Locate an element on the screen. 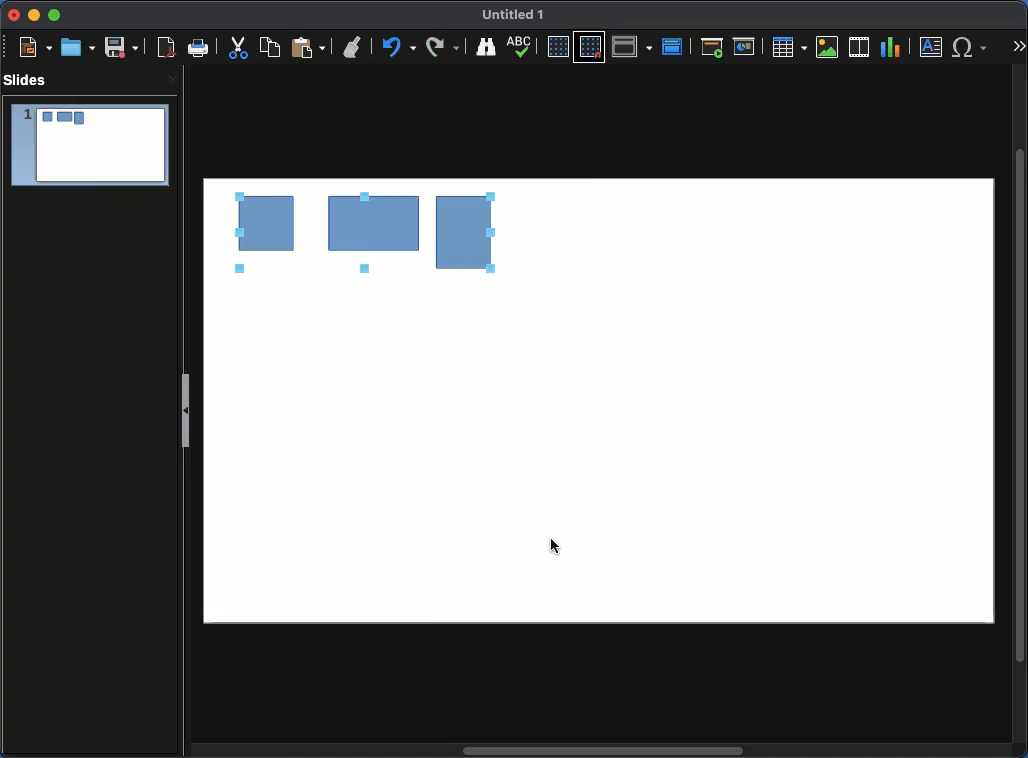  Insert image is located at coordinates (827, 47).